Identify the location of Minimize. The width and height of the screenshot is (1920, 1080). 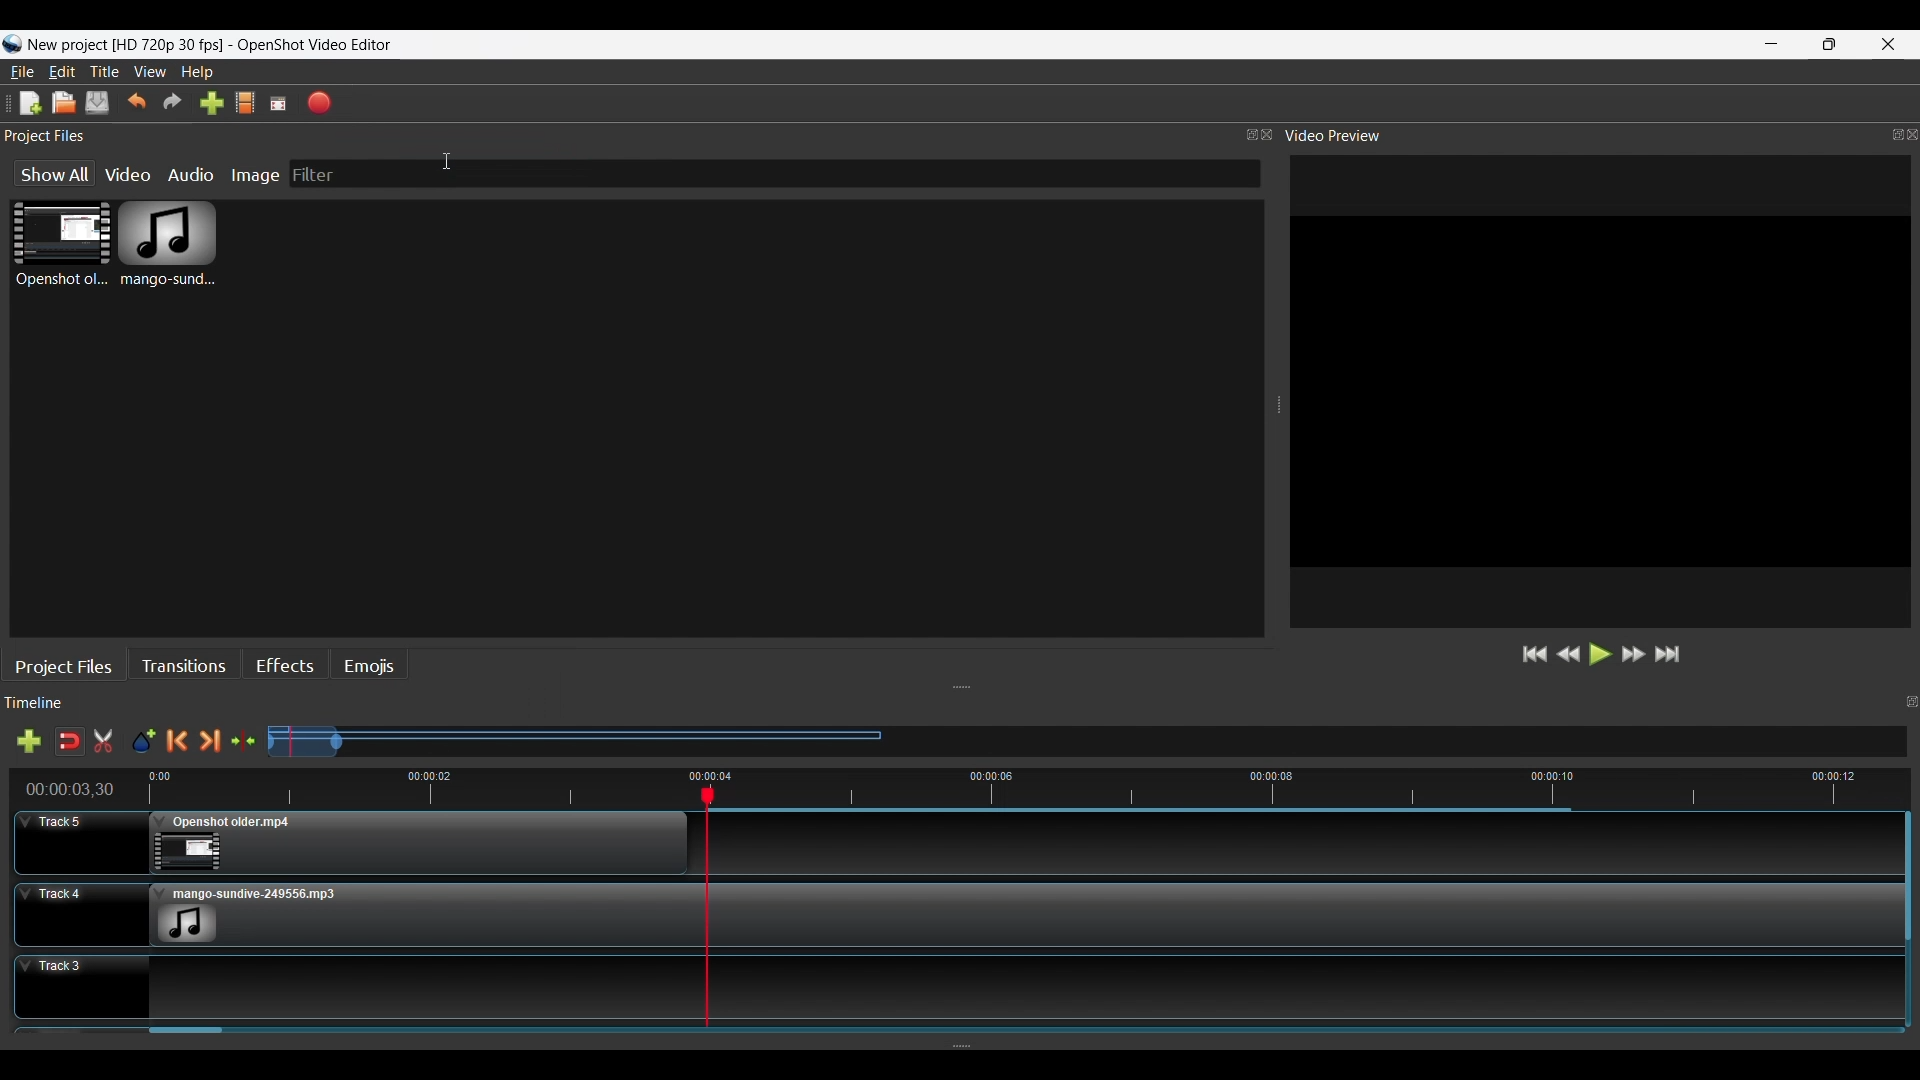
(1772, 44).